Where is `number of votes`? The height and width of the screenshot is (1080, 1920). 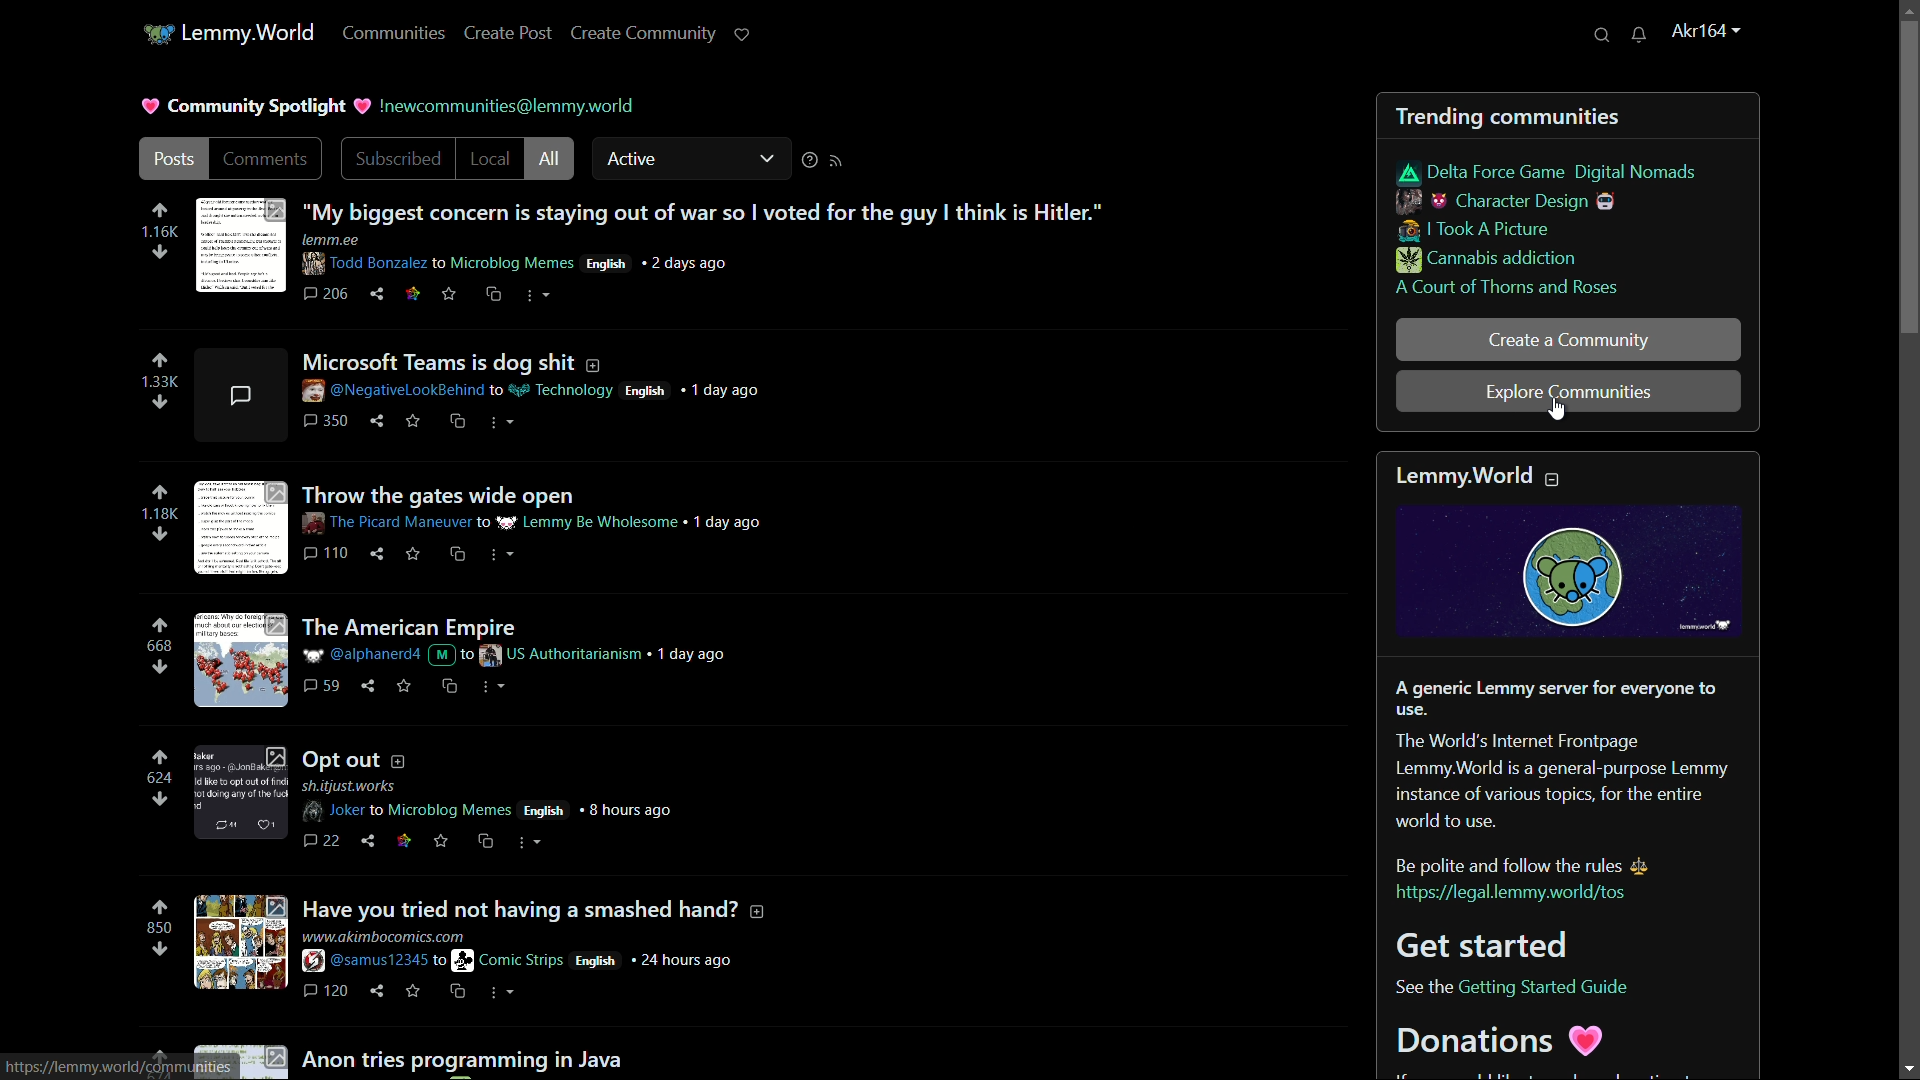 number of votes is located at coordinates (157, 927).